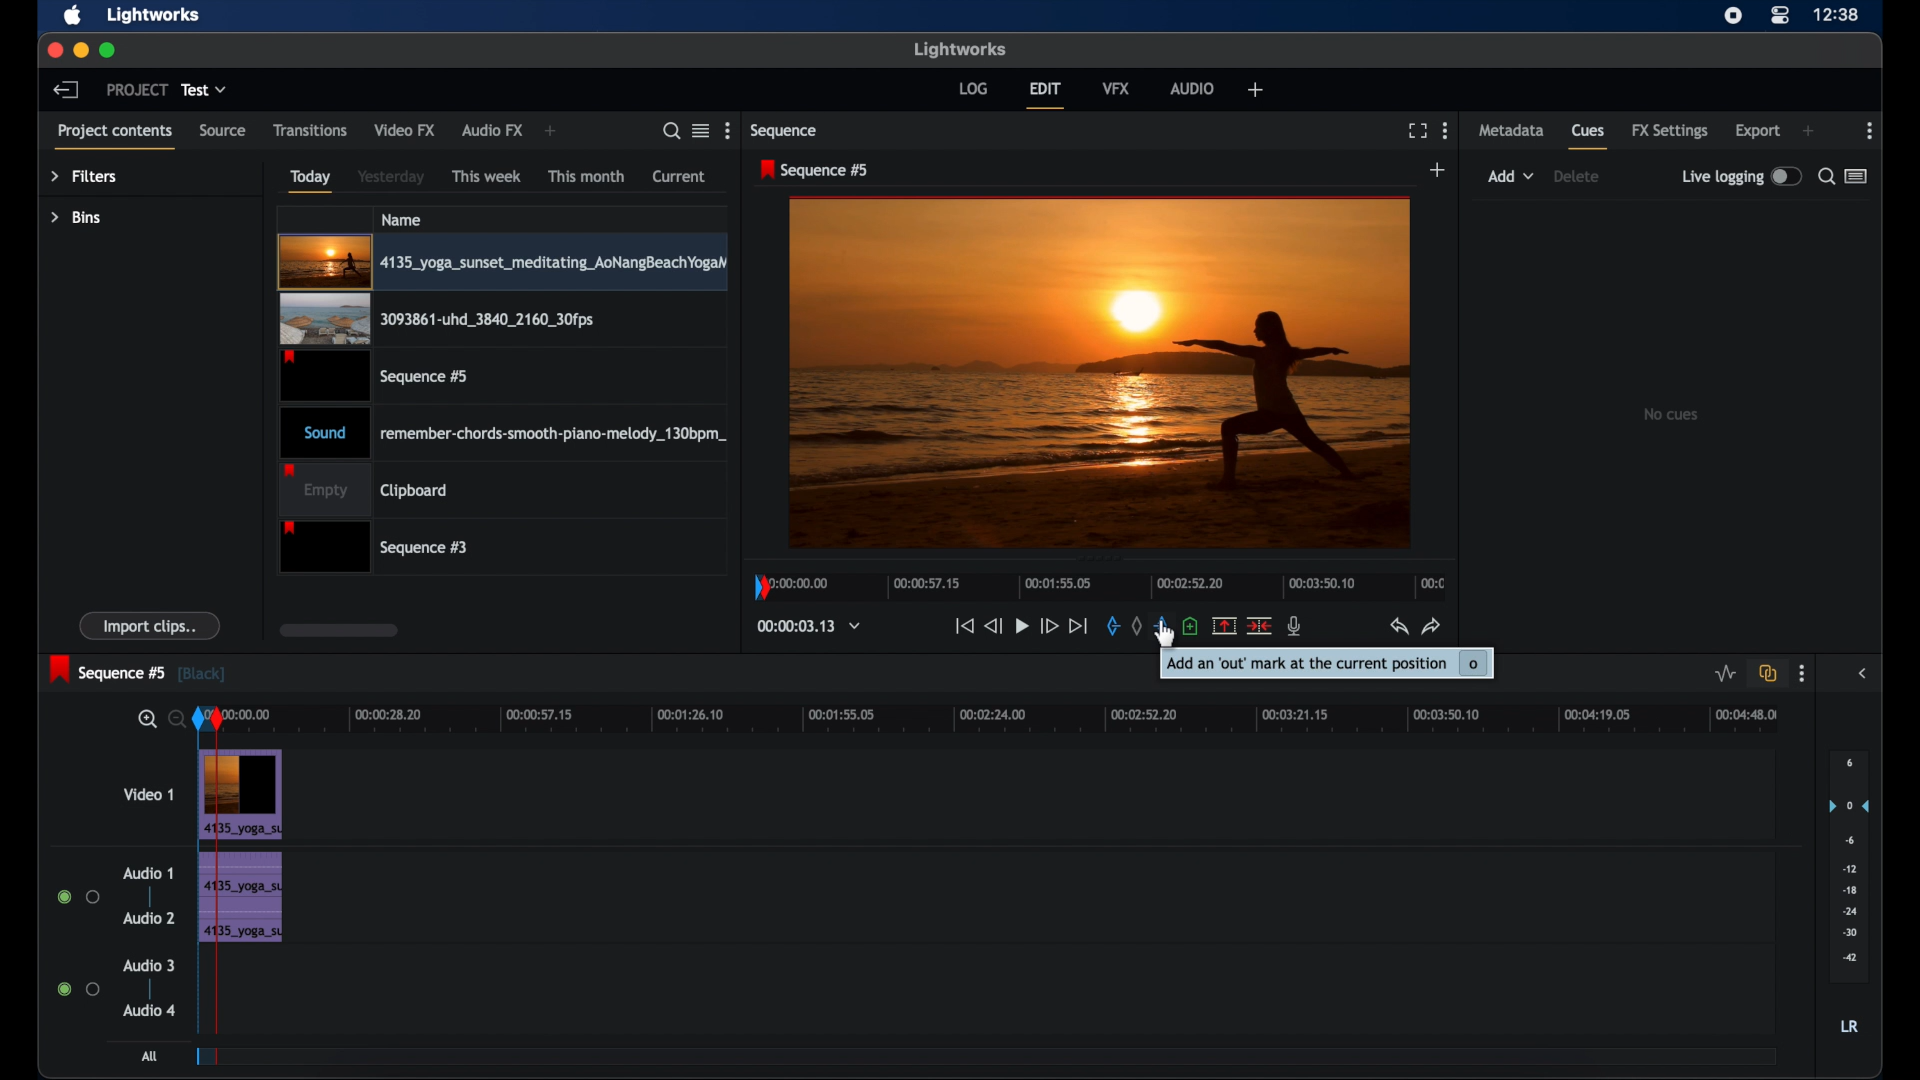 This screenshot has width=1920, height=1080. What do you see at coordinates (108, 50) in the screenshot?
I see `maximize` at bounding box center [108, 50].